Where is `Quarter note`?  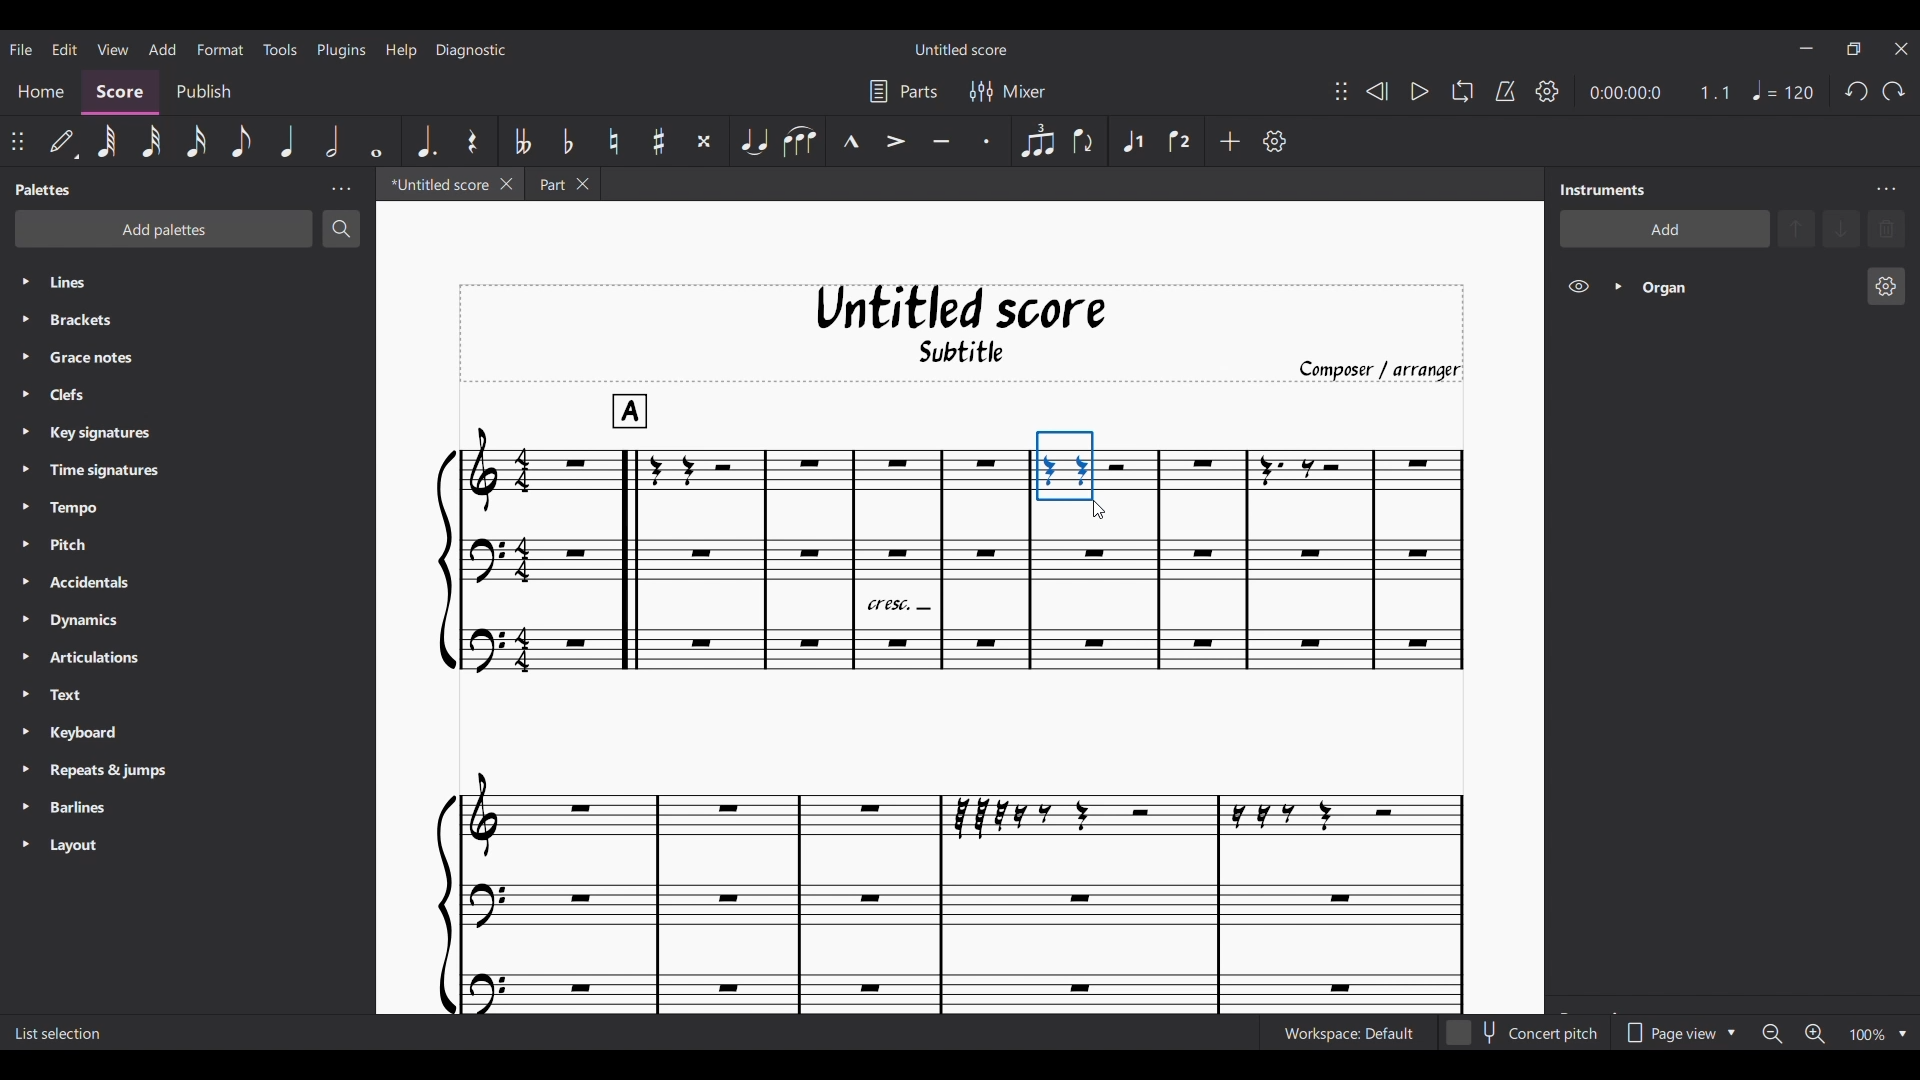
Quarter note is located at coordinates (1782, 90).